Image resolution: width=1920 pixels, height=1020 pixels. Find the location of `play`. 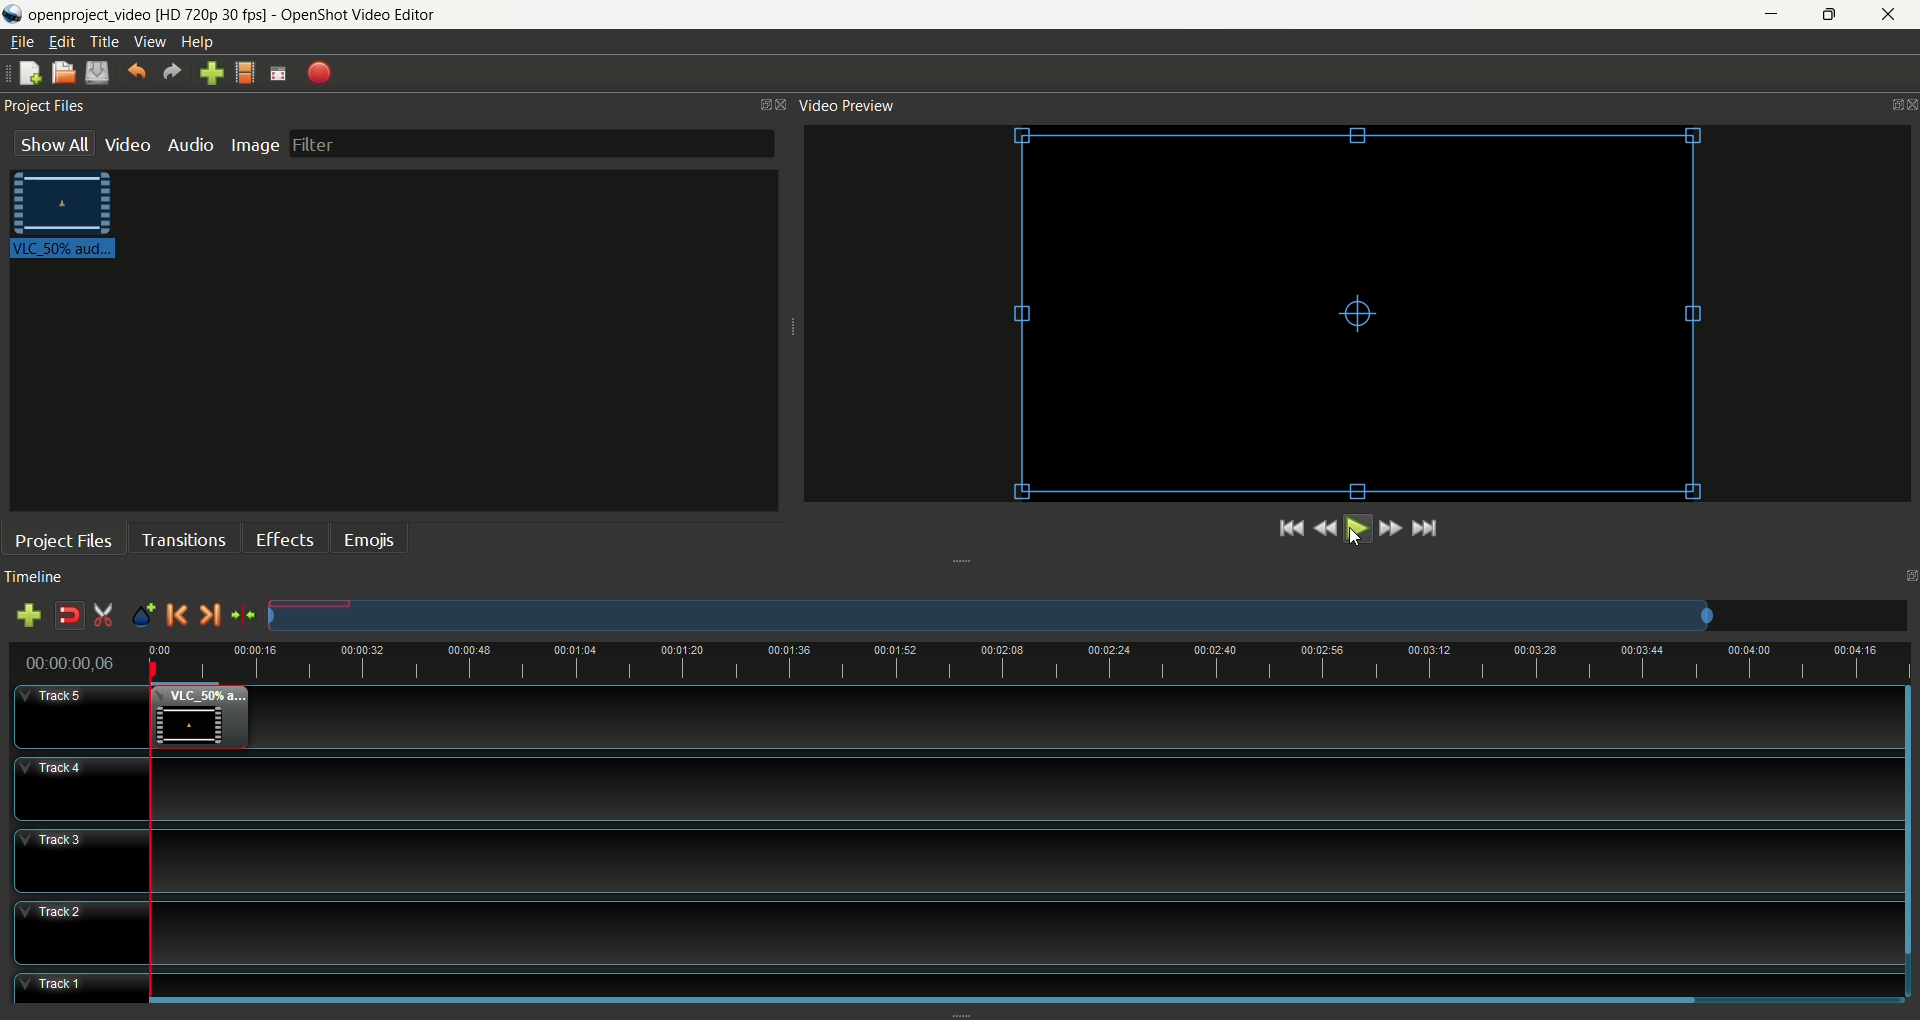

play is located at coordinates (1354, 528).